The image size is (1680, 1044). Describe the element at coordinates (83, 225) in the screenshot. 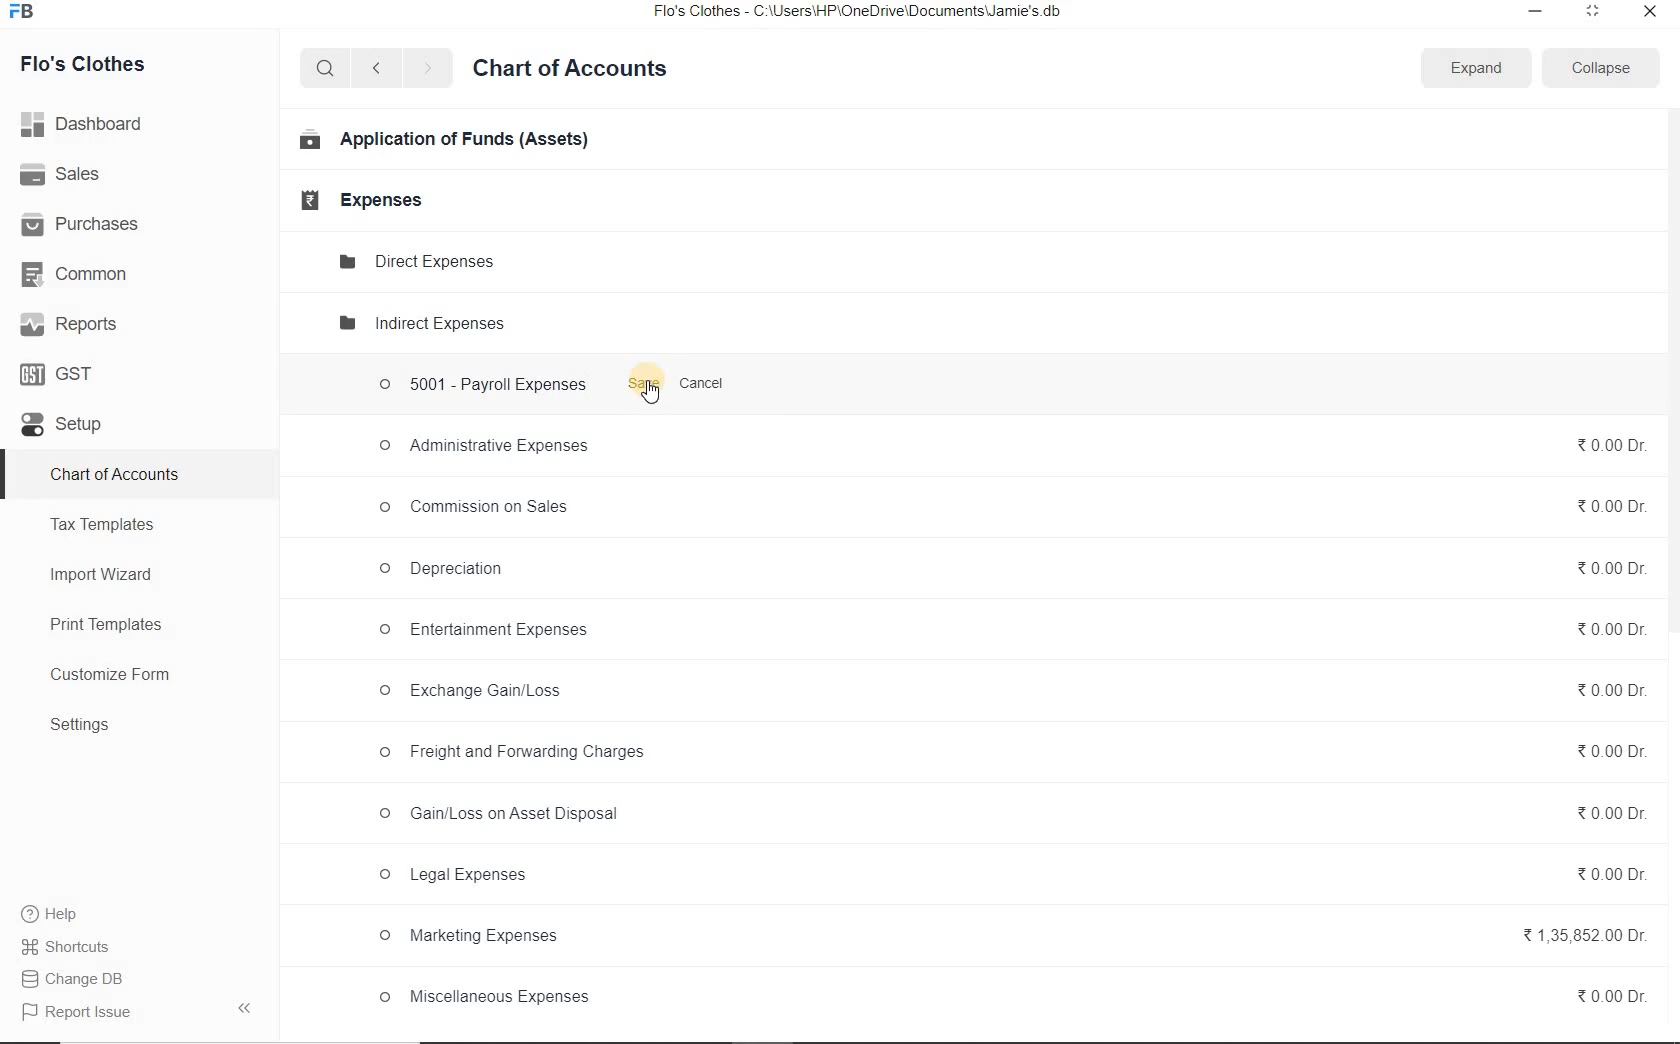

I see `Purchases` at that location.